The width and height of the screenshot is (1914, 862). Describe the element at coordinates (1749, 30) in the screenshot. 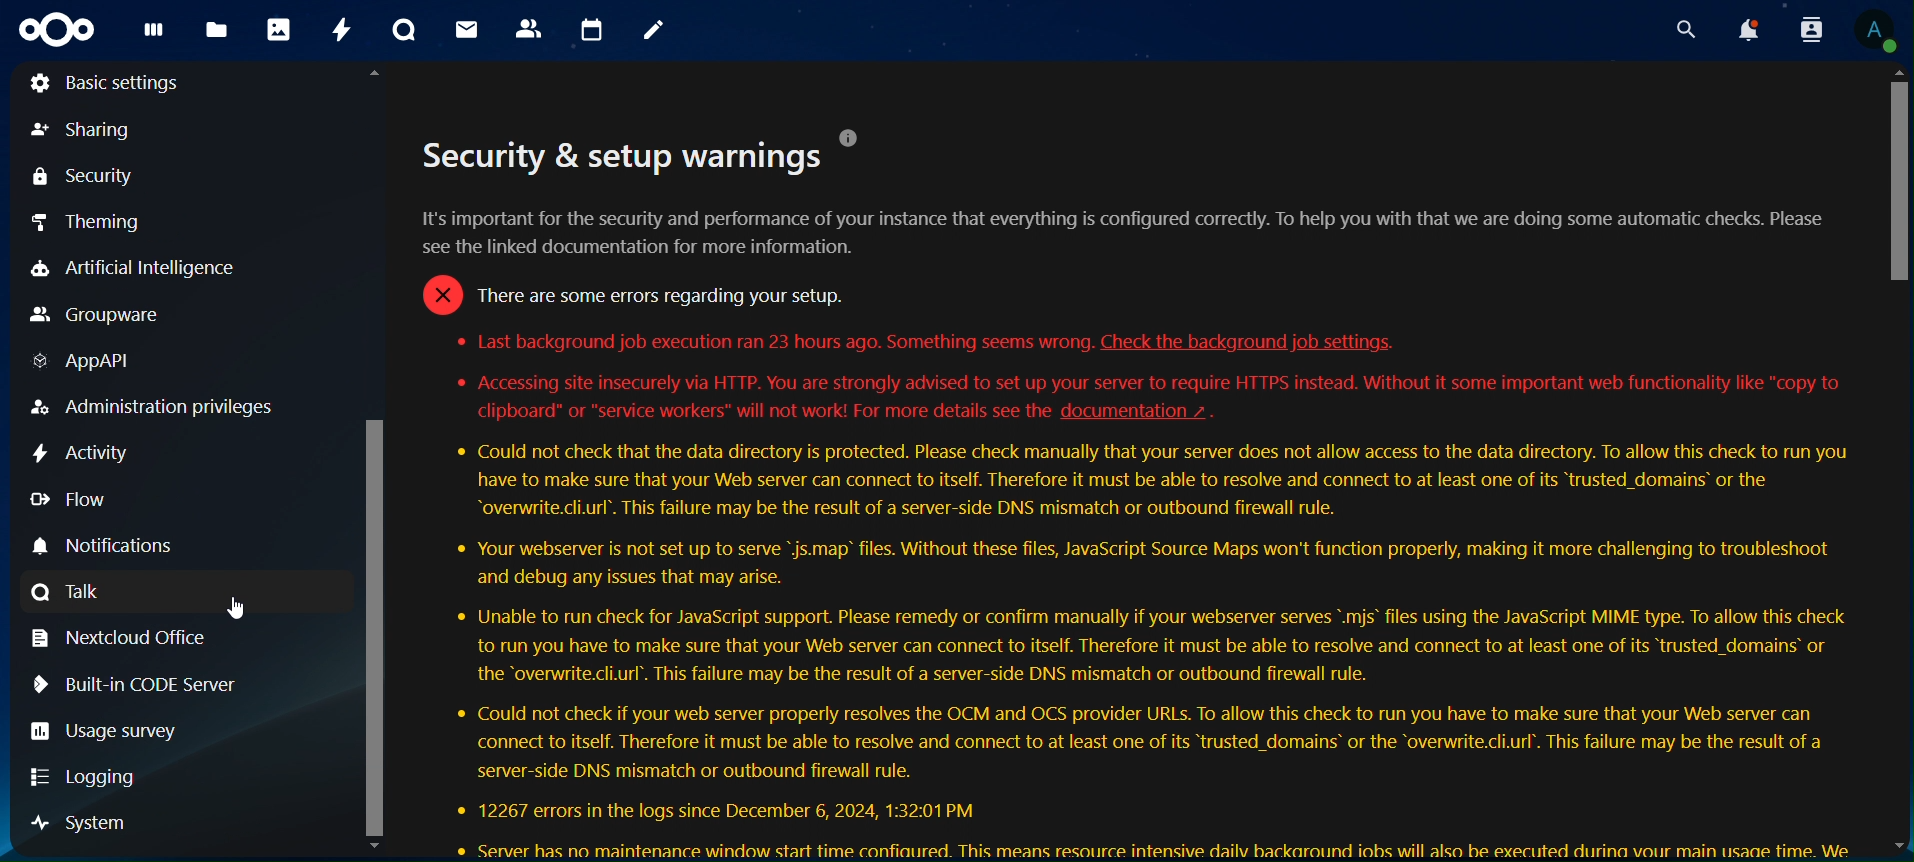

I see `notifications` at that location.